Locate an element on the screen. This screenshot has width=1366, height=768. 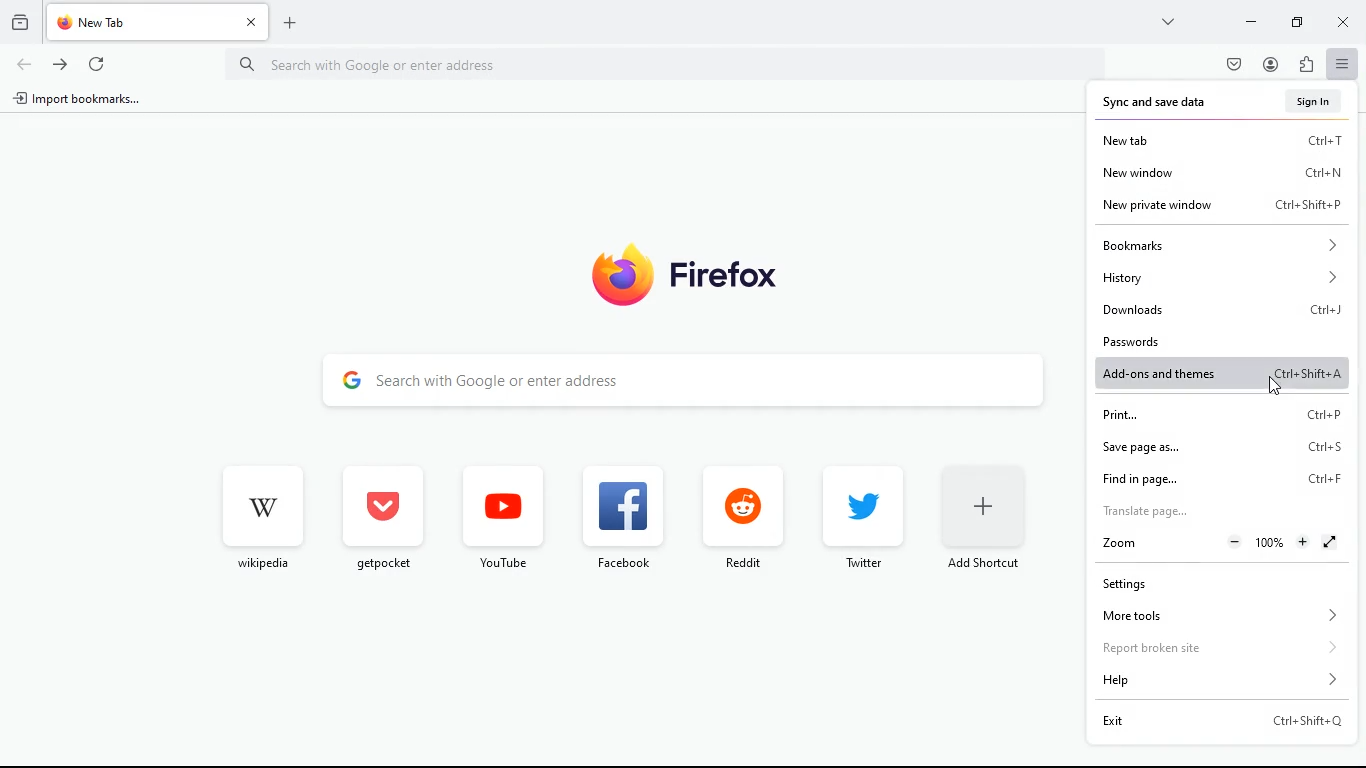
print is located at coordinates (1216, 414).